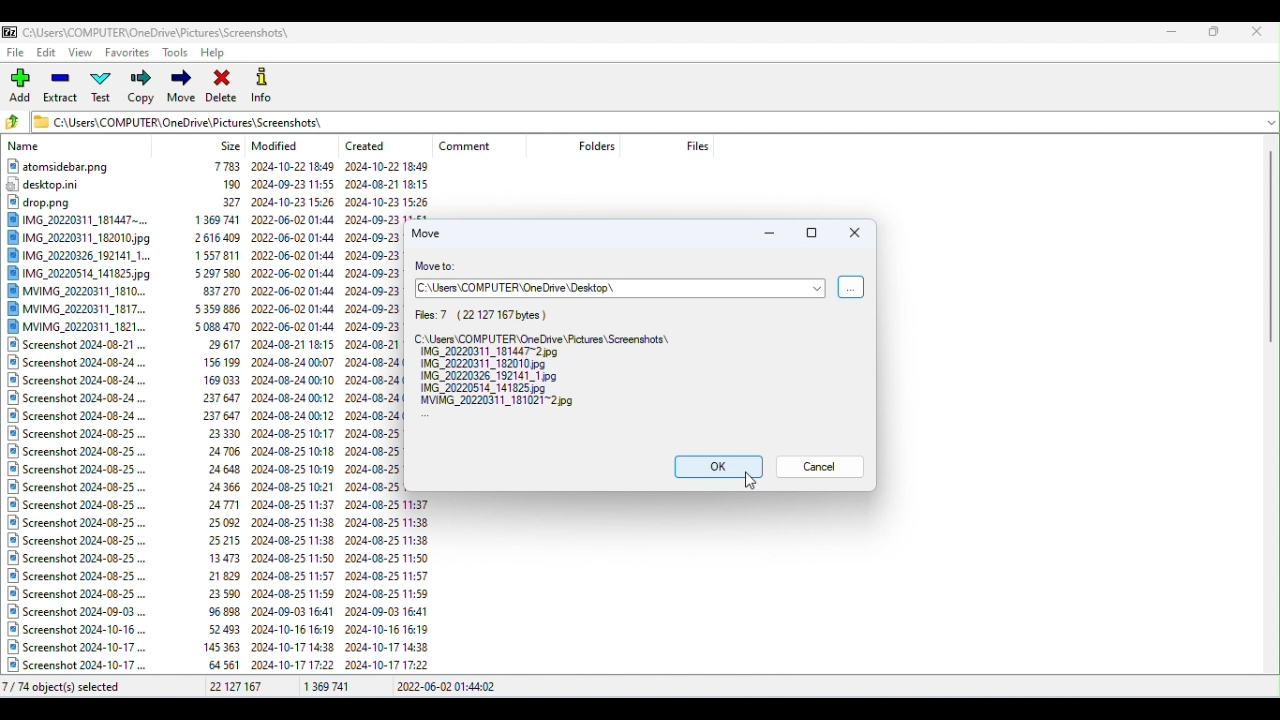  I want to click on Delete, so click(223, 85).